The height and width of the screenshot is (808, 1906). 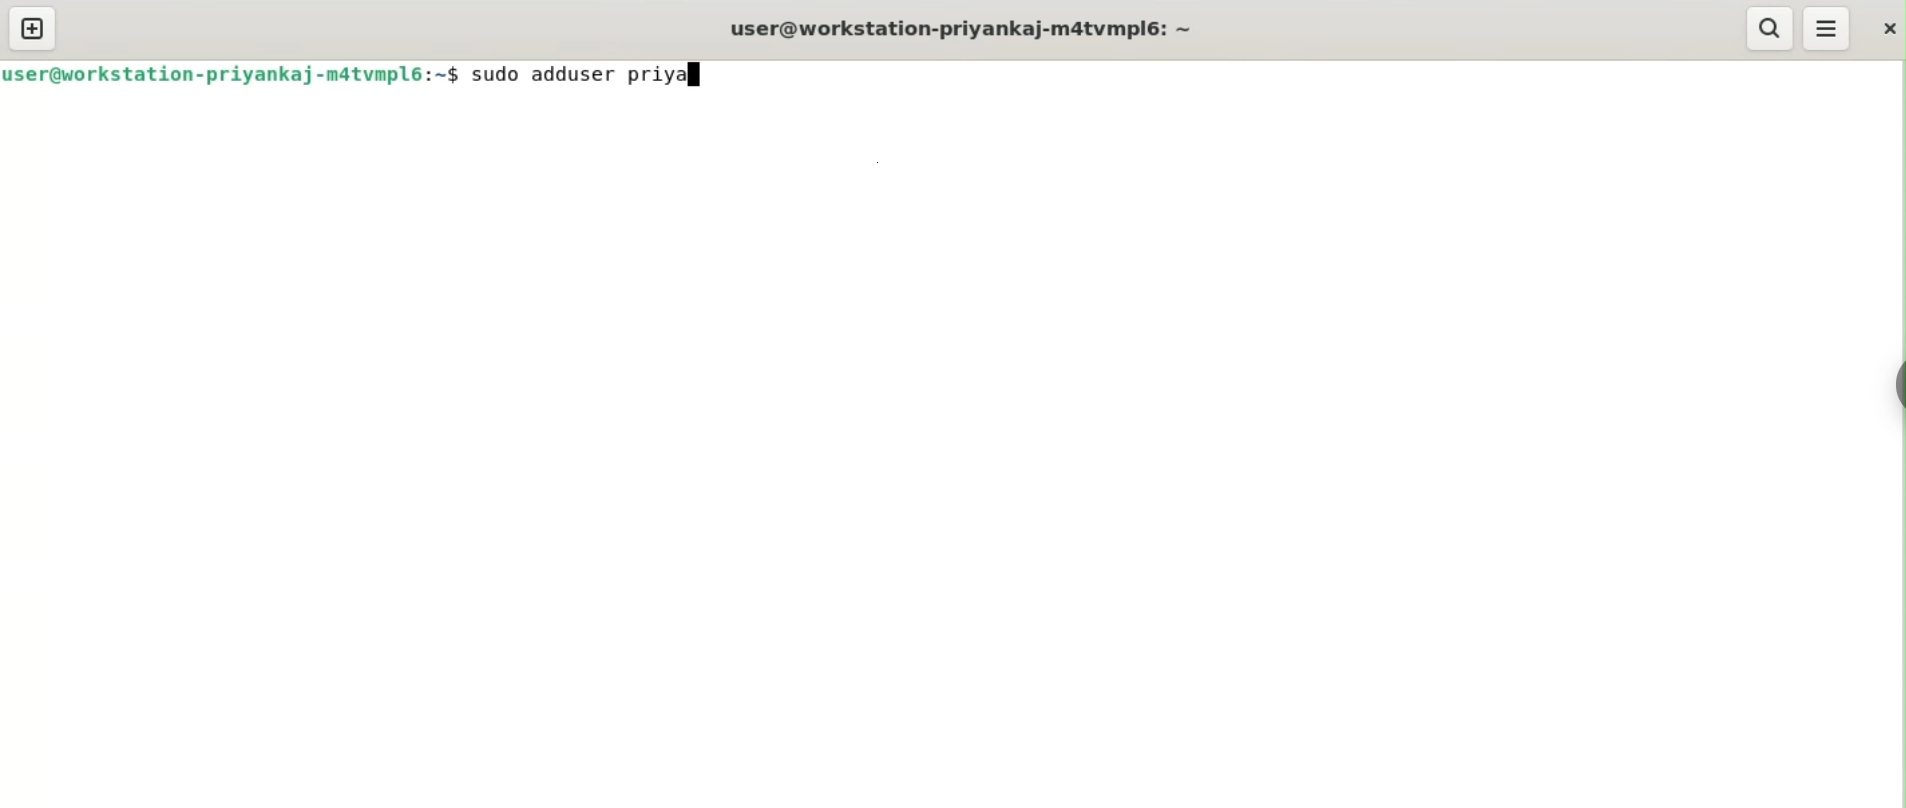 What do you see at coordinates (33, 28) in the screenshot?
I see `new tab` at bounding box center [33, 28].